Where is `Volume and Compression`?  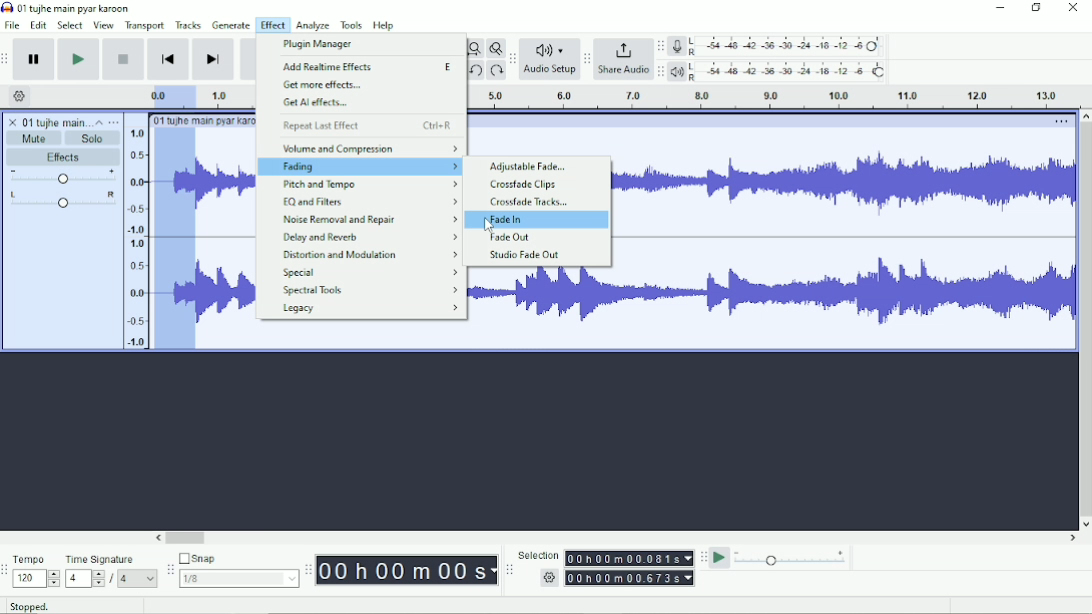
Volume and Compression is located at coordinates (369, 148).